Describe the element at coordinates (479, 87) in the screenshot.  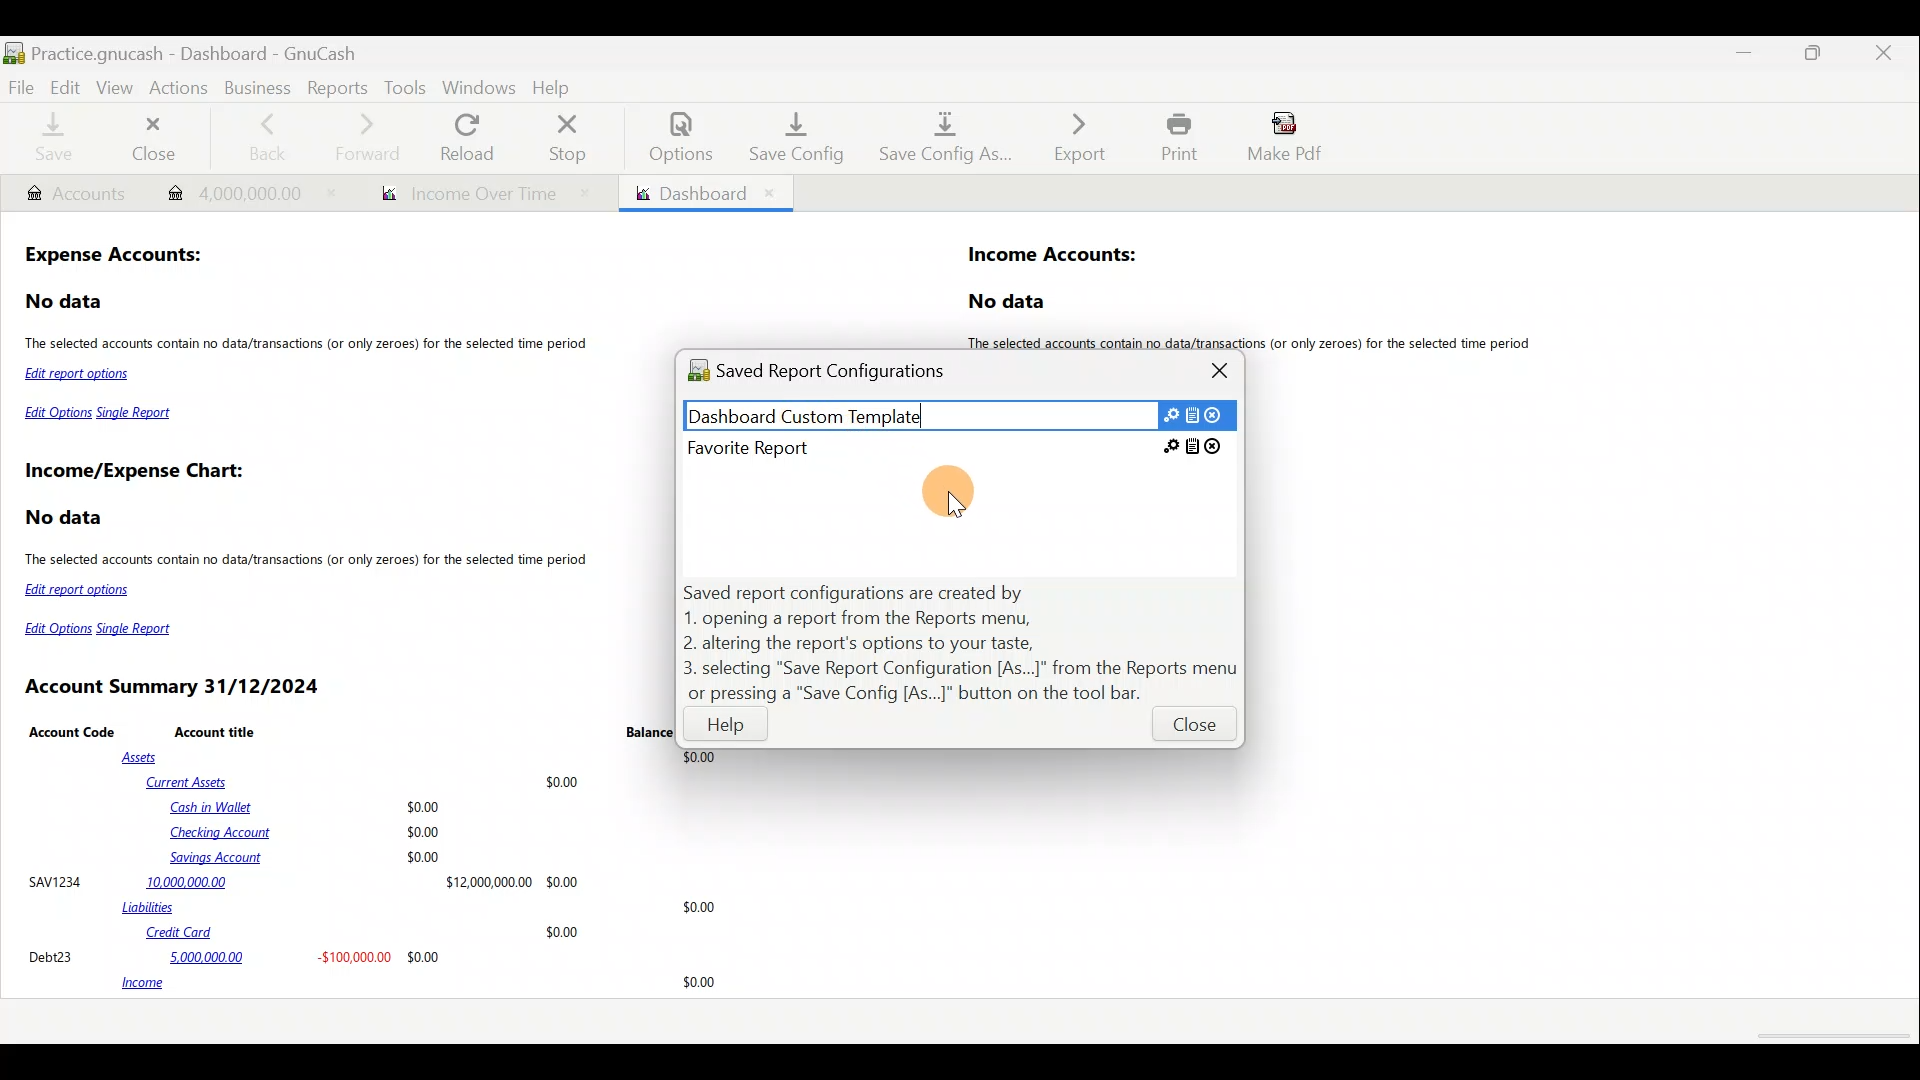
I see `Windows` at that location.